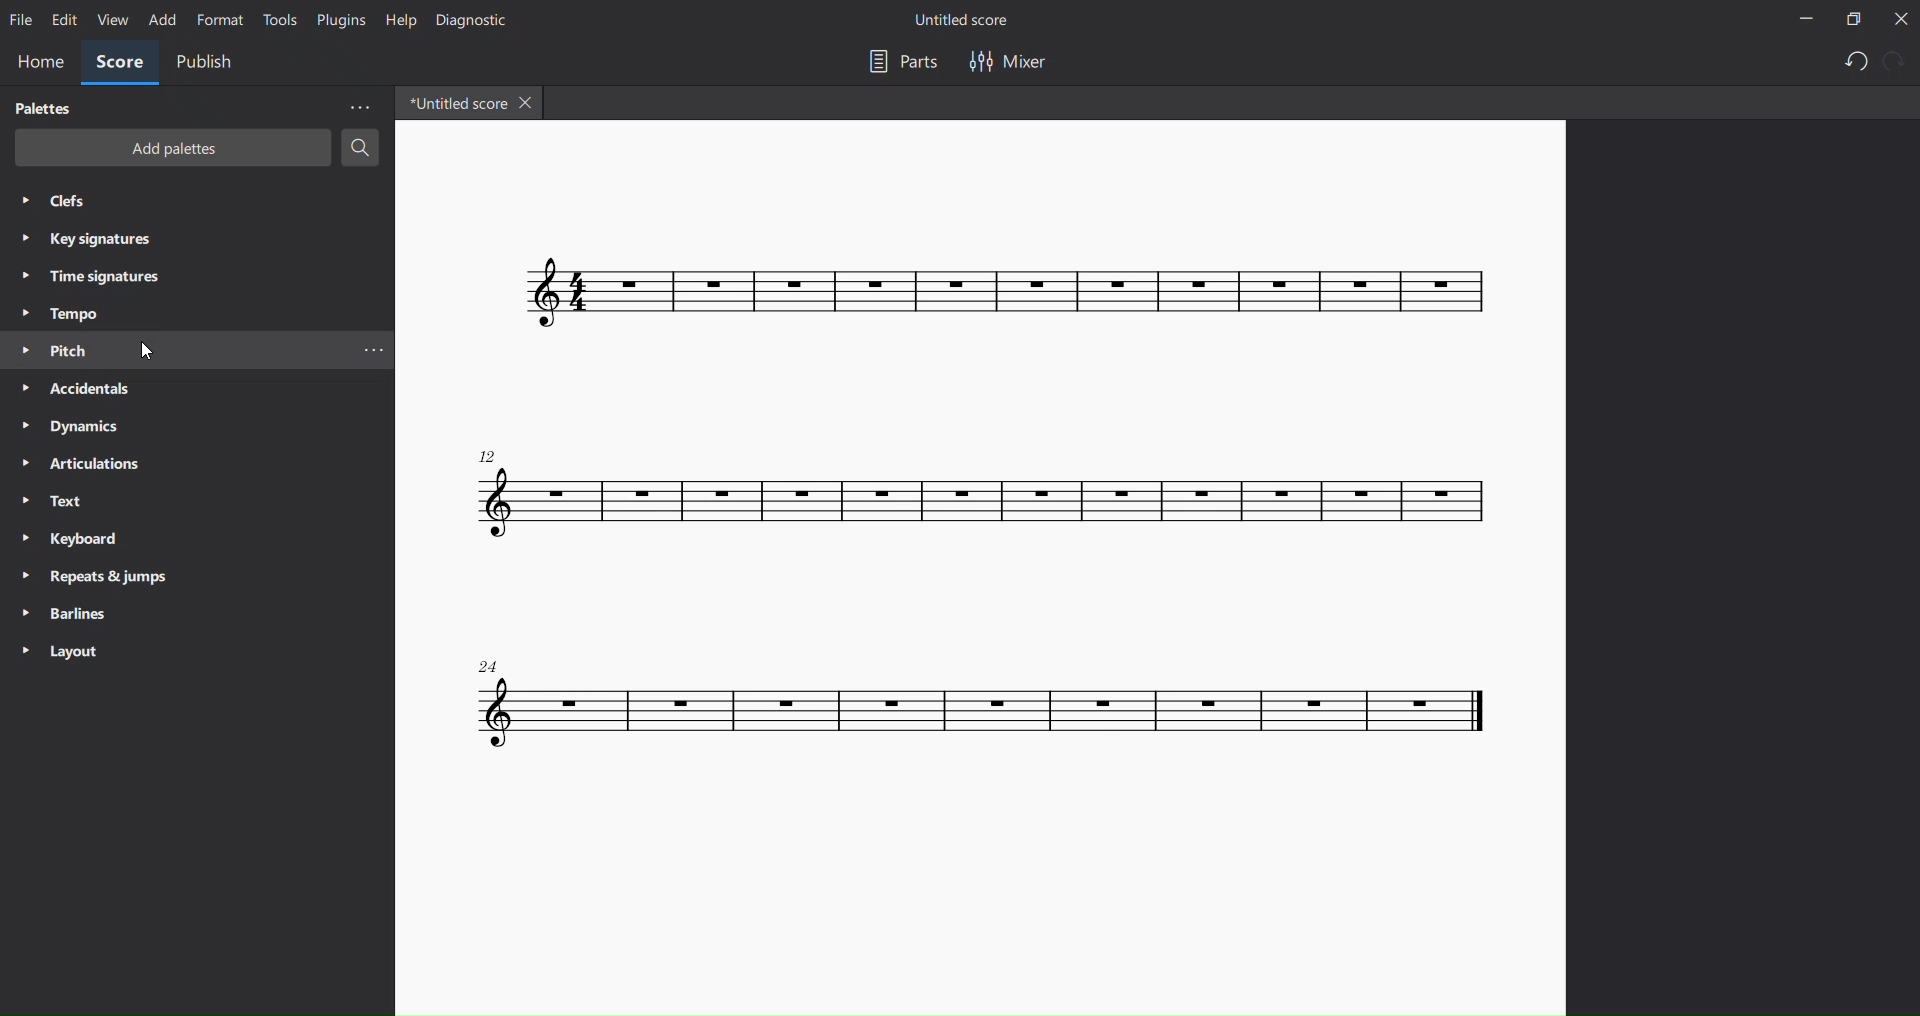 The height and width of the screenshot is (1016, 1920). Describe the element at coordinates (280, 20) in the screenshot. I see `tools` at that location.